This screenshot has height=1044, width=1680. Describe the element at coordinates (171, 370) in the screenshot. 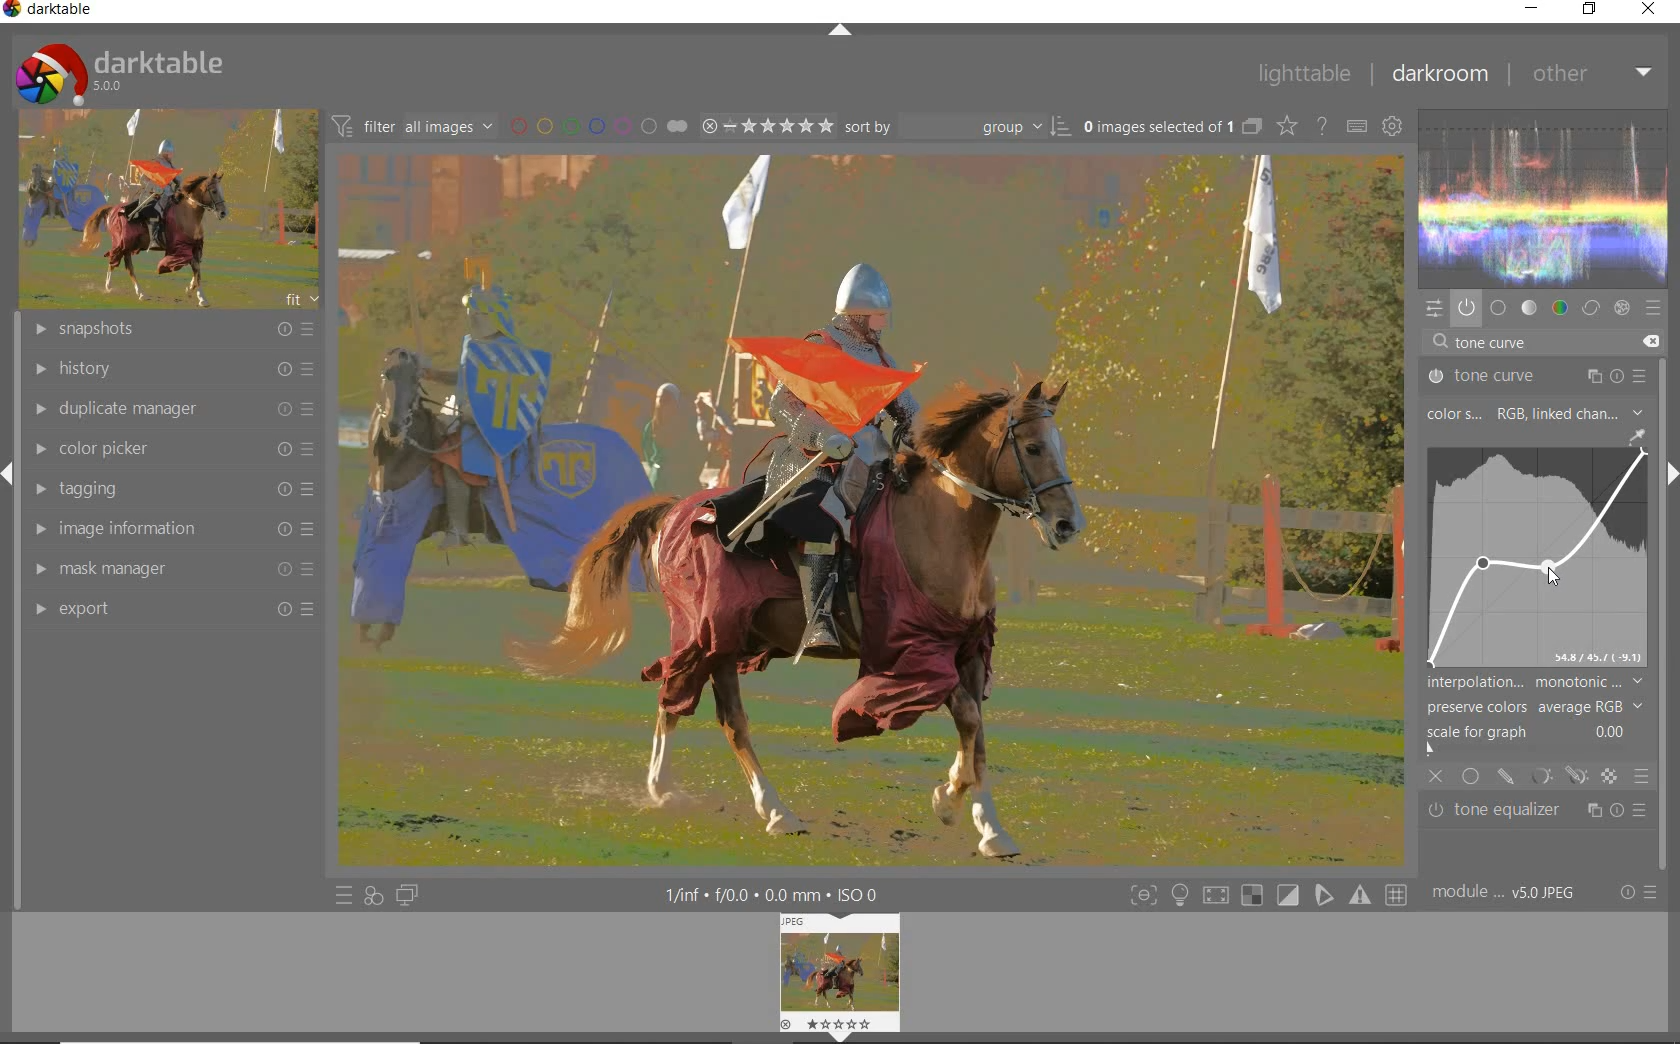

I see `history` at that location.